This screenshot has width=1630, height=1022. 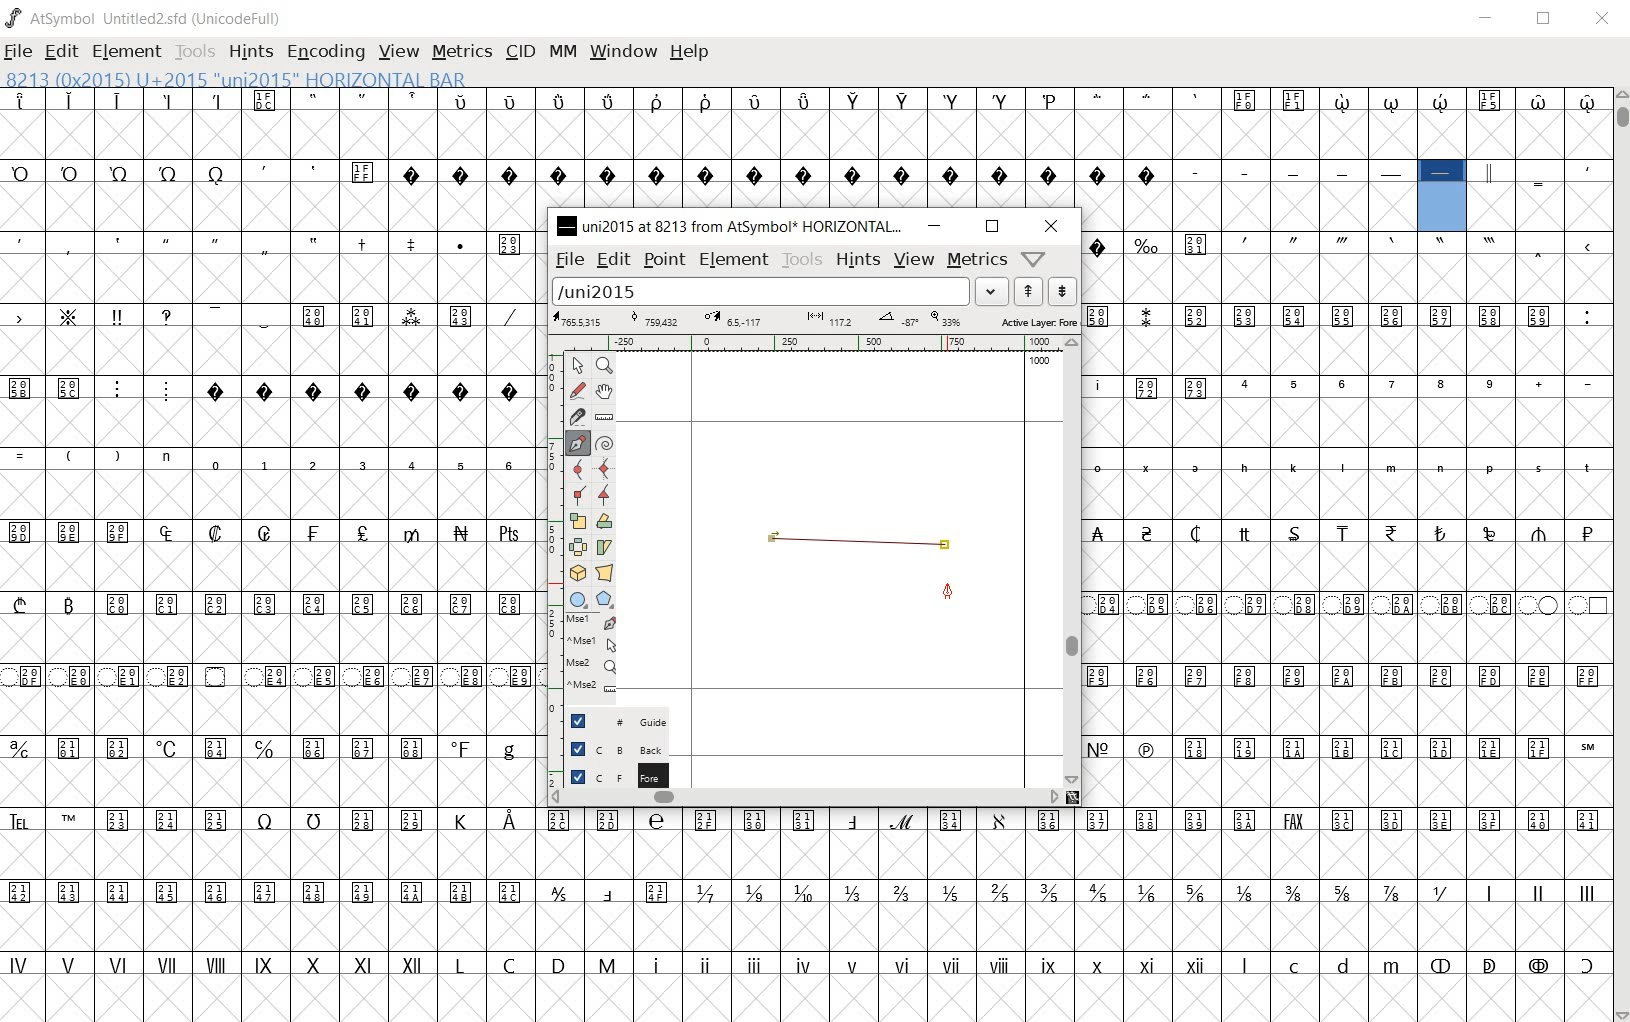 What do you see at coordinates (1092, 124) in the screenshot?
I see `glyph characters` at bounding box center [1092, 124].